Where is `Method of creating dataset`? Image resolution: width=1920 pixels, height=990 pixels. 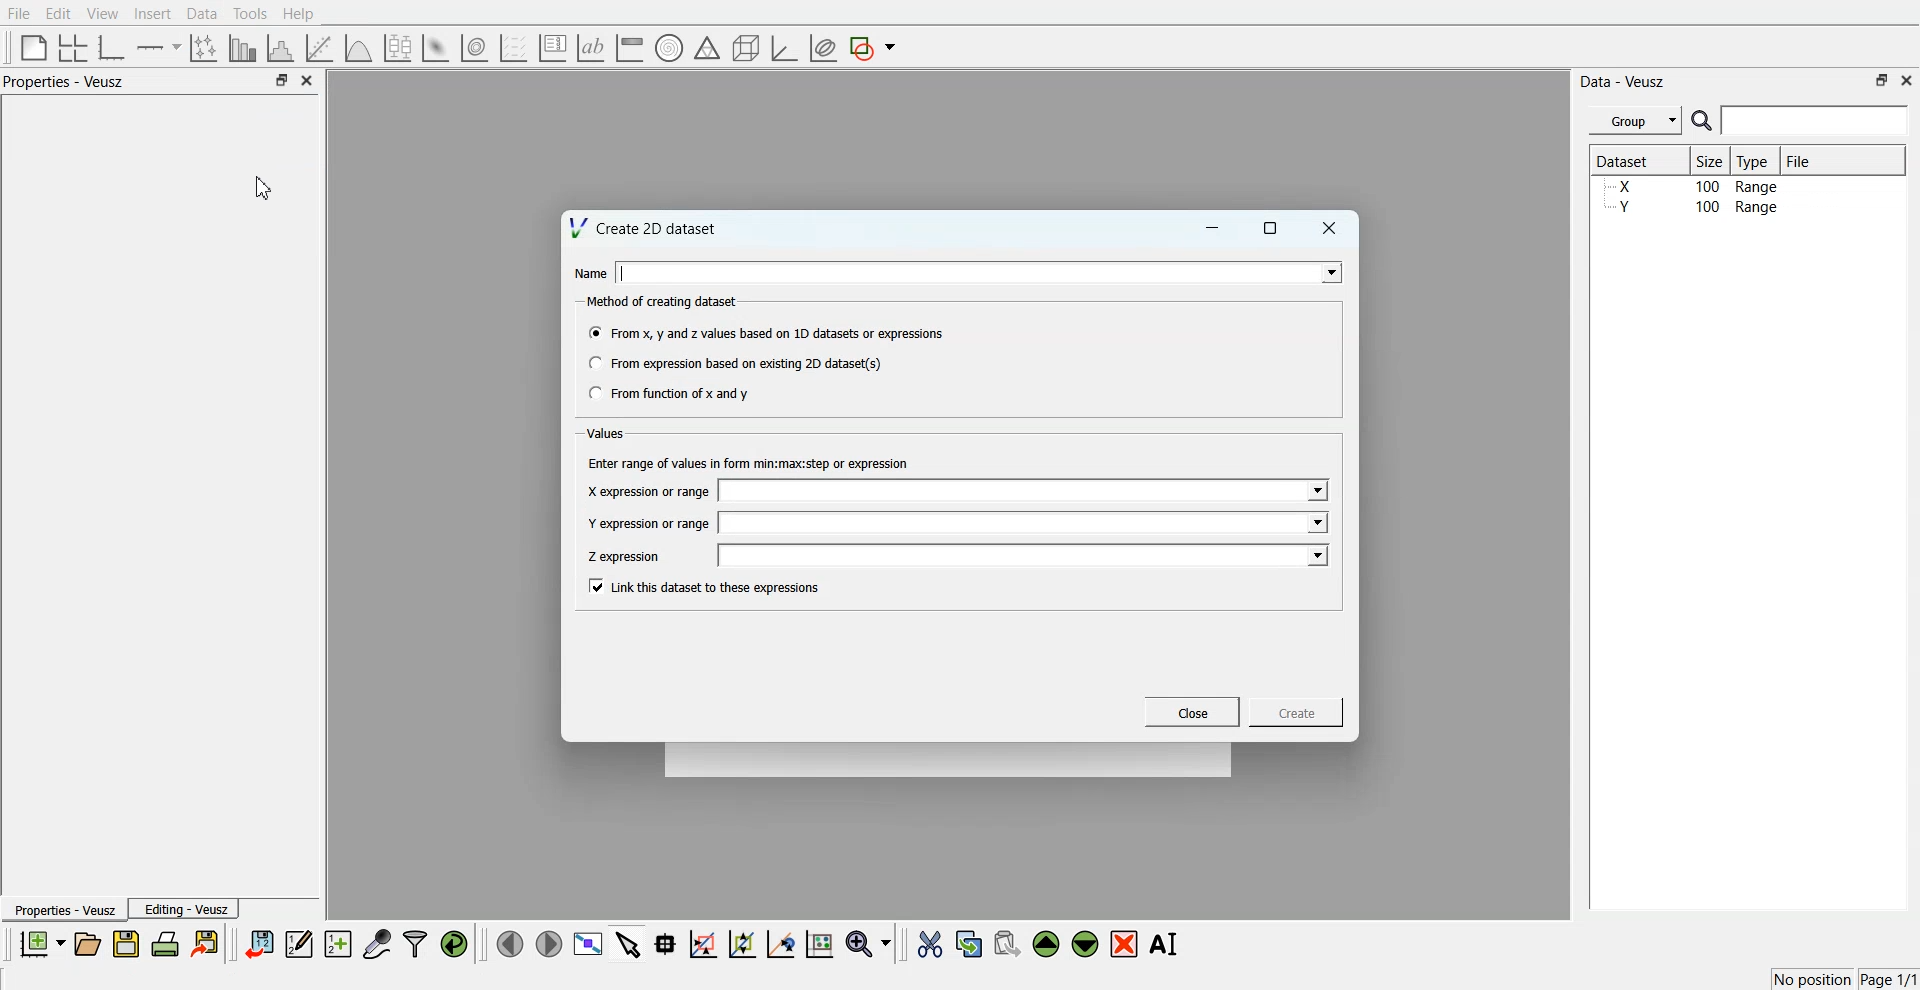
Method of creating dataset is located at coordinates (664, 302).